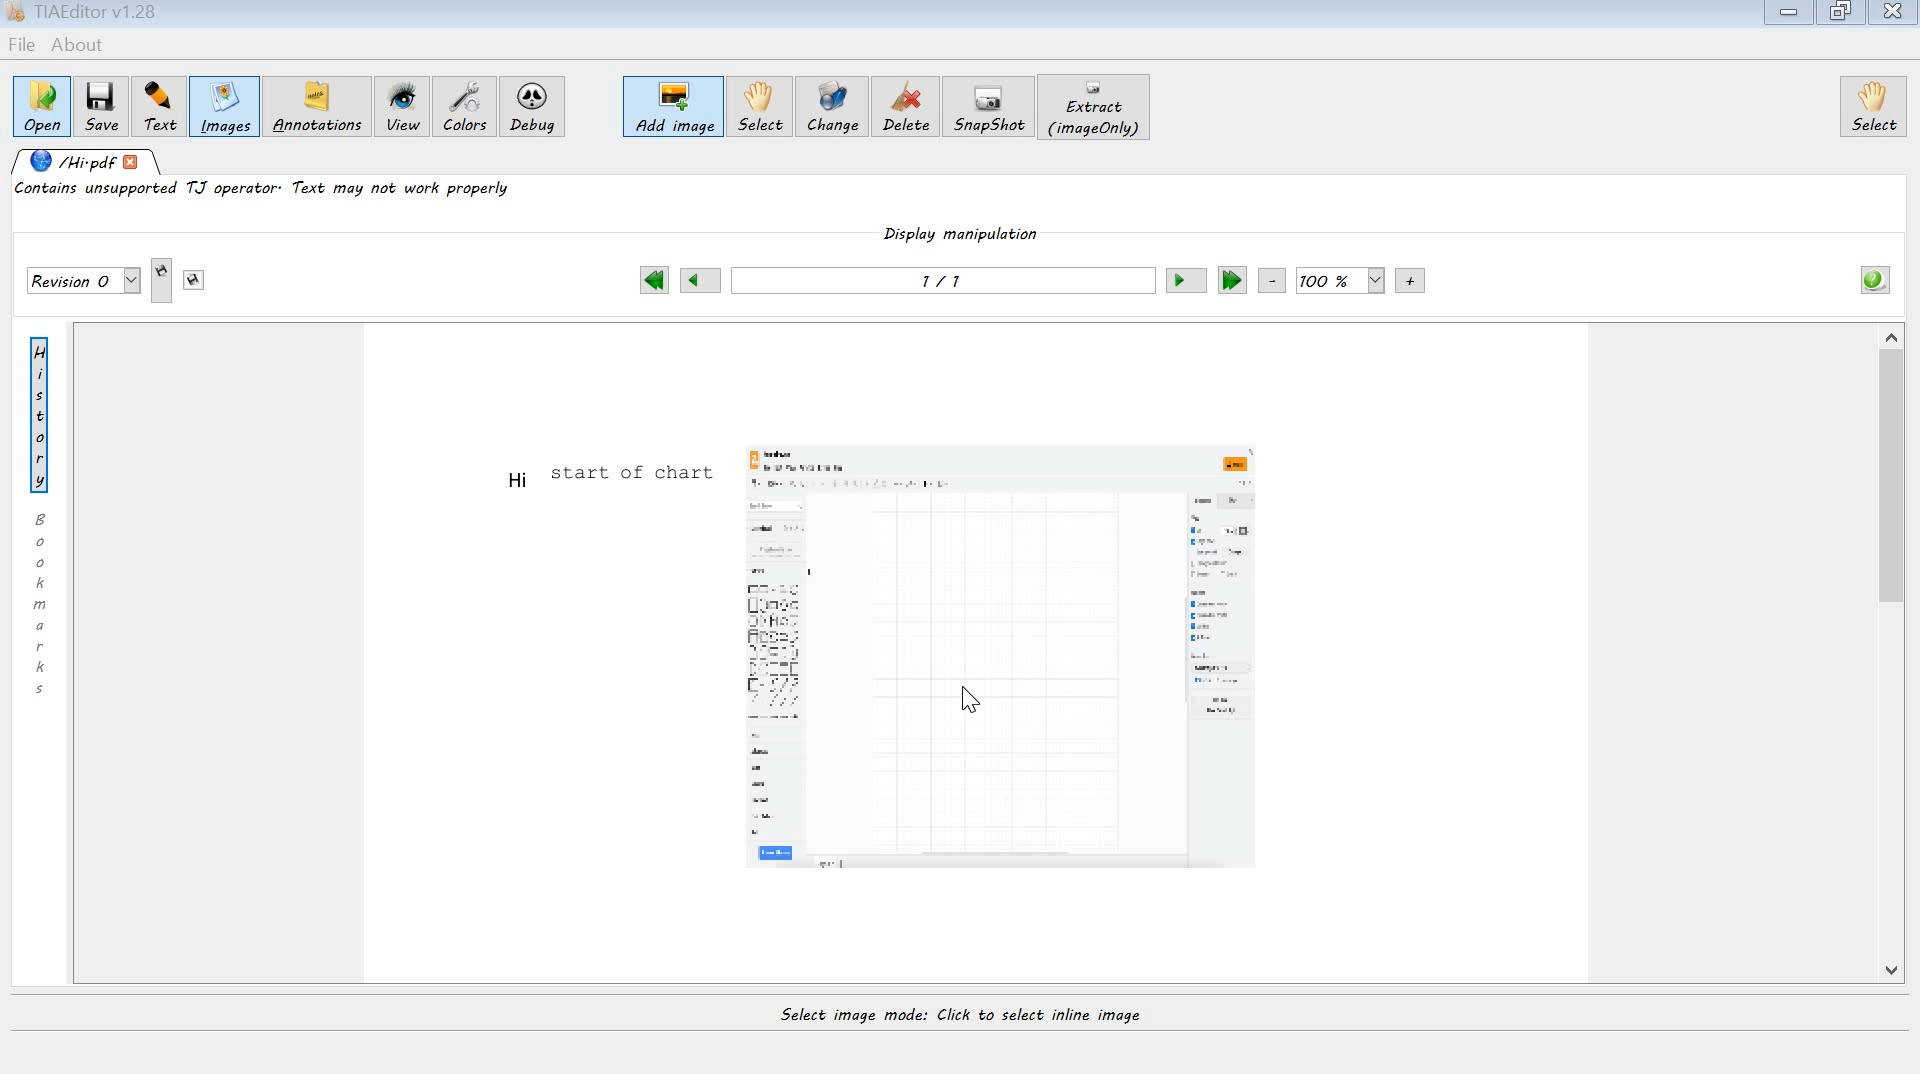  Describe the element at coordinates (83, 282) in the screenshot. I see `save revisions` at that location.